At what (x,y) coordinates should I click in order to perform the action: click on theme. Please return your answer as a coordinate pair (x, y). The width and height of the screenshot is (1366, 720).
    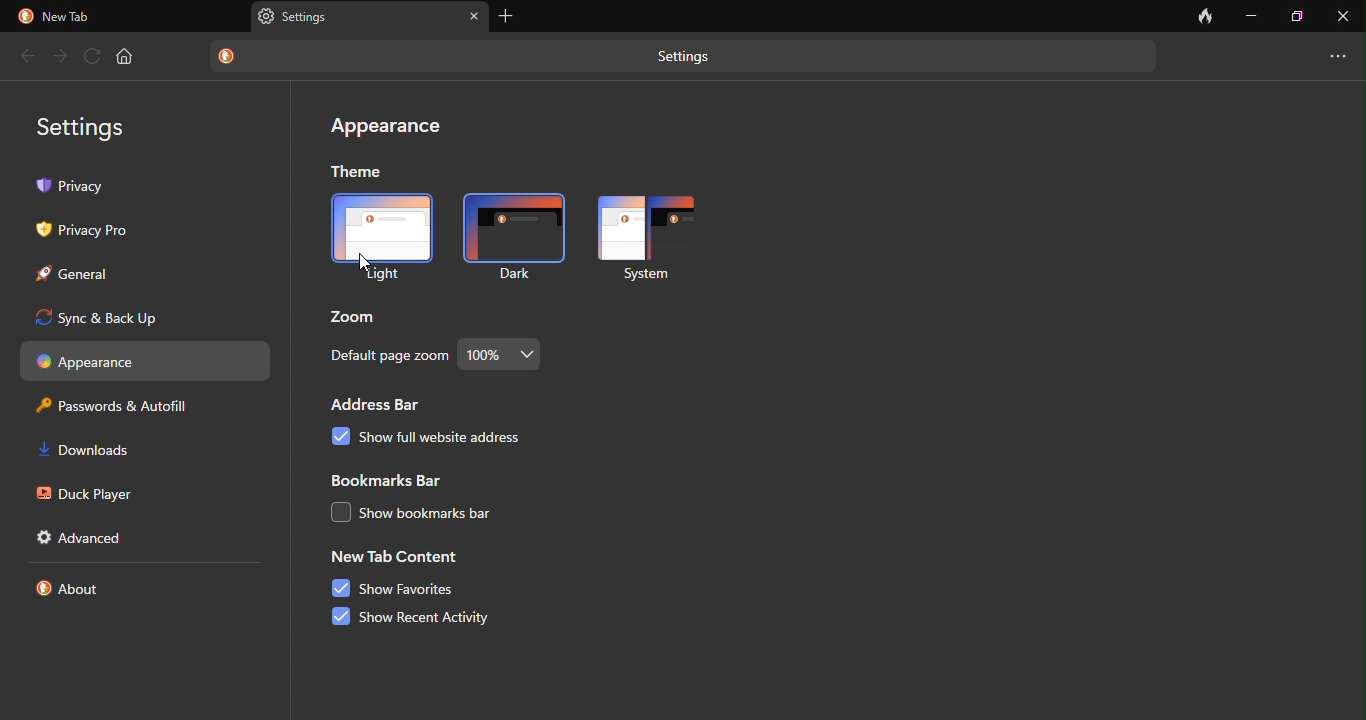
    Looking at the image, I should click on (359, 170).